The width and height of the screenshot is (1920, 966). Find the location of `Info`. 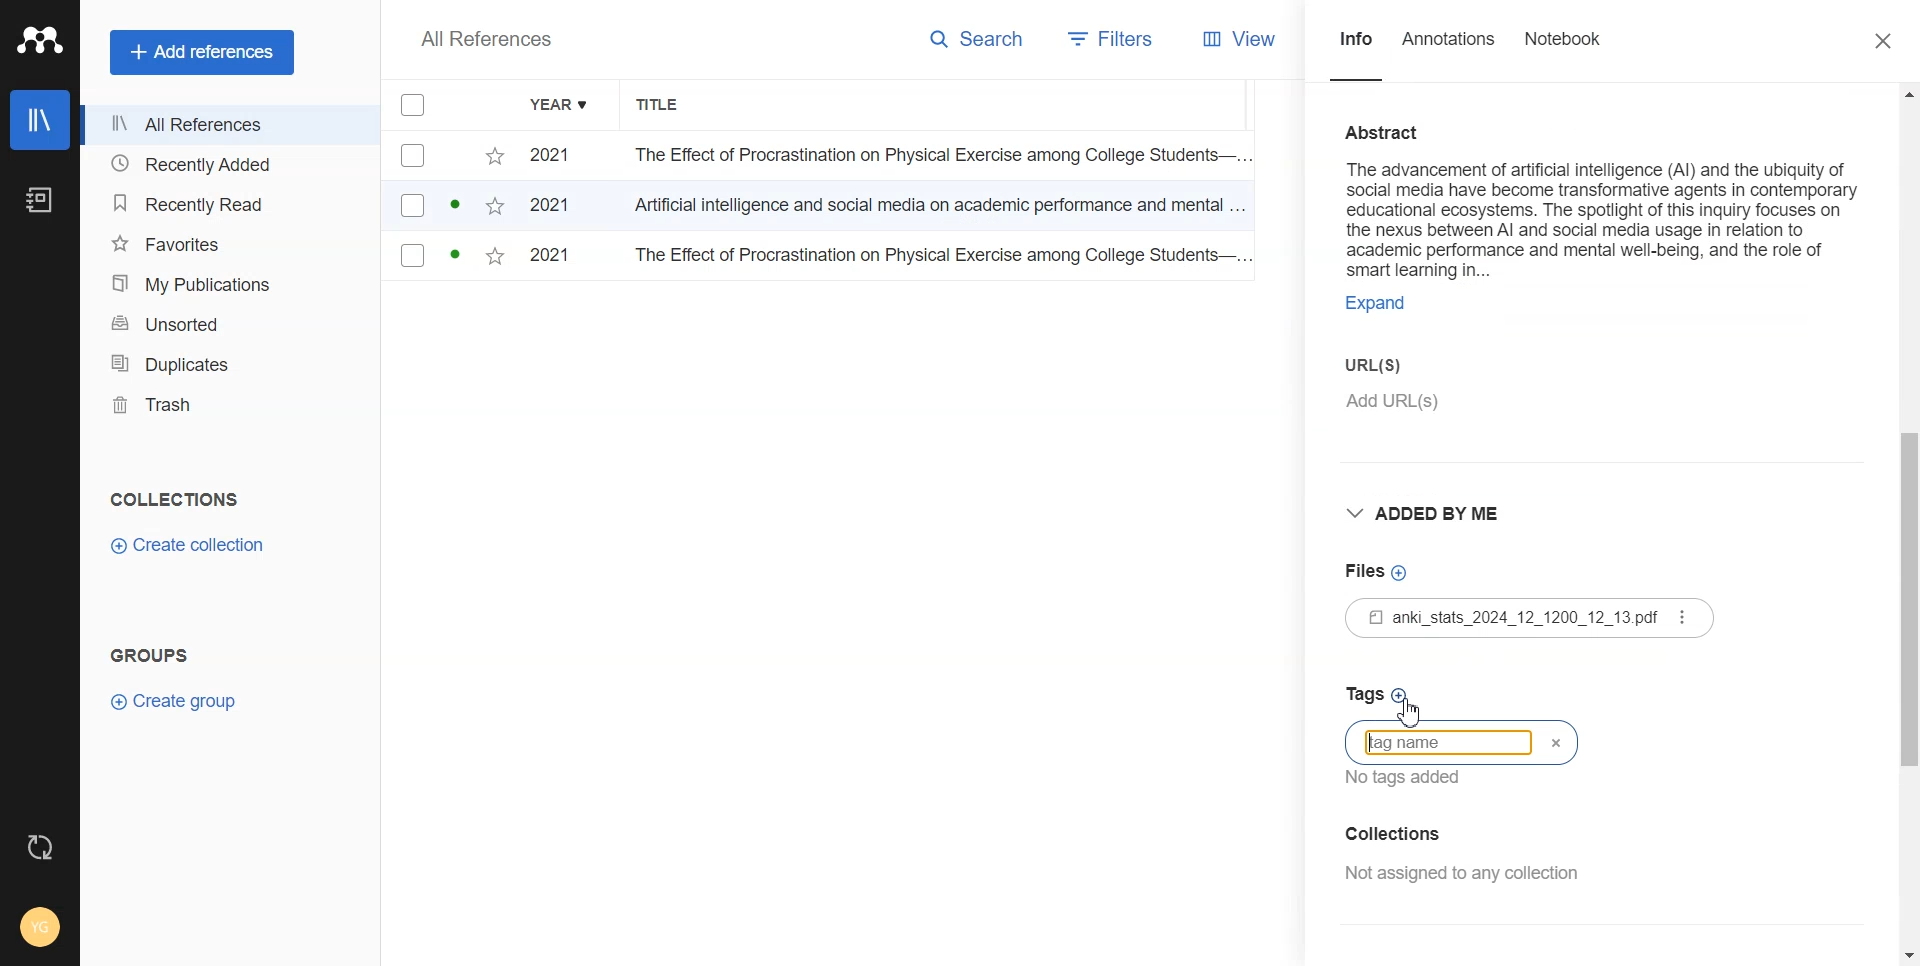

Info is located at coordinates (1356, 49).